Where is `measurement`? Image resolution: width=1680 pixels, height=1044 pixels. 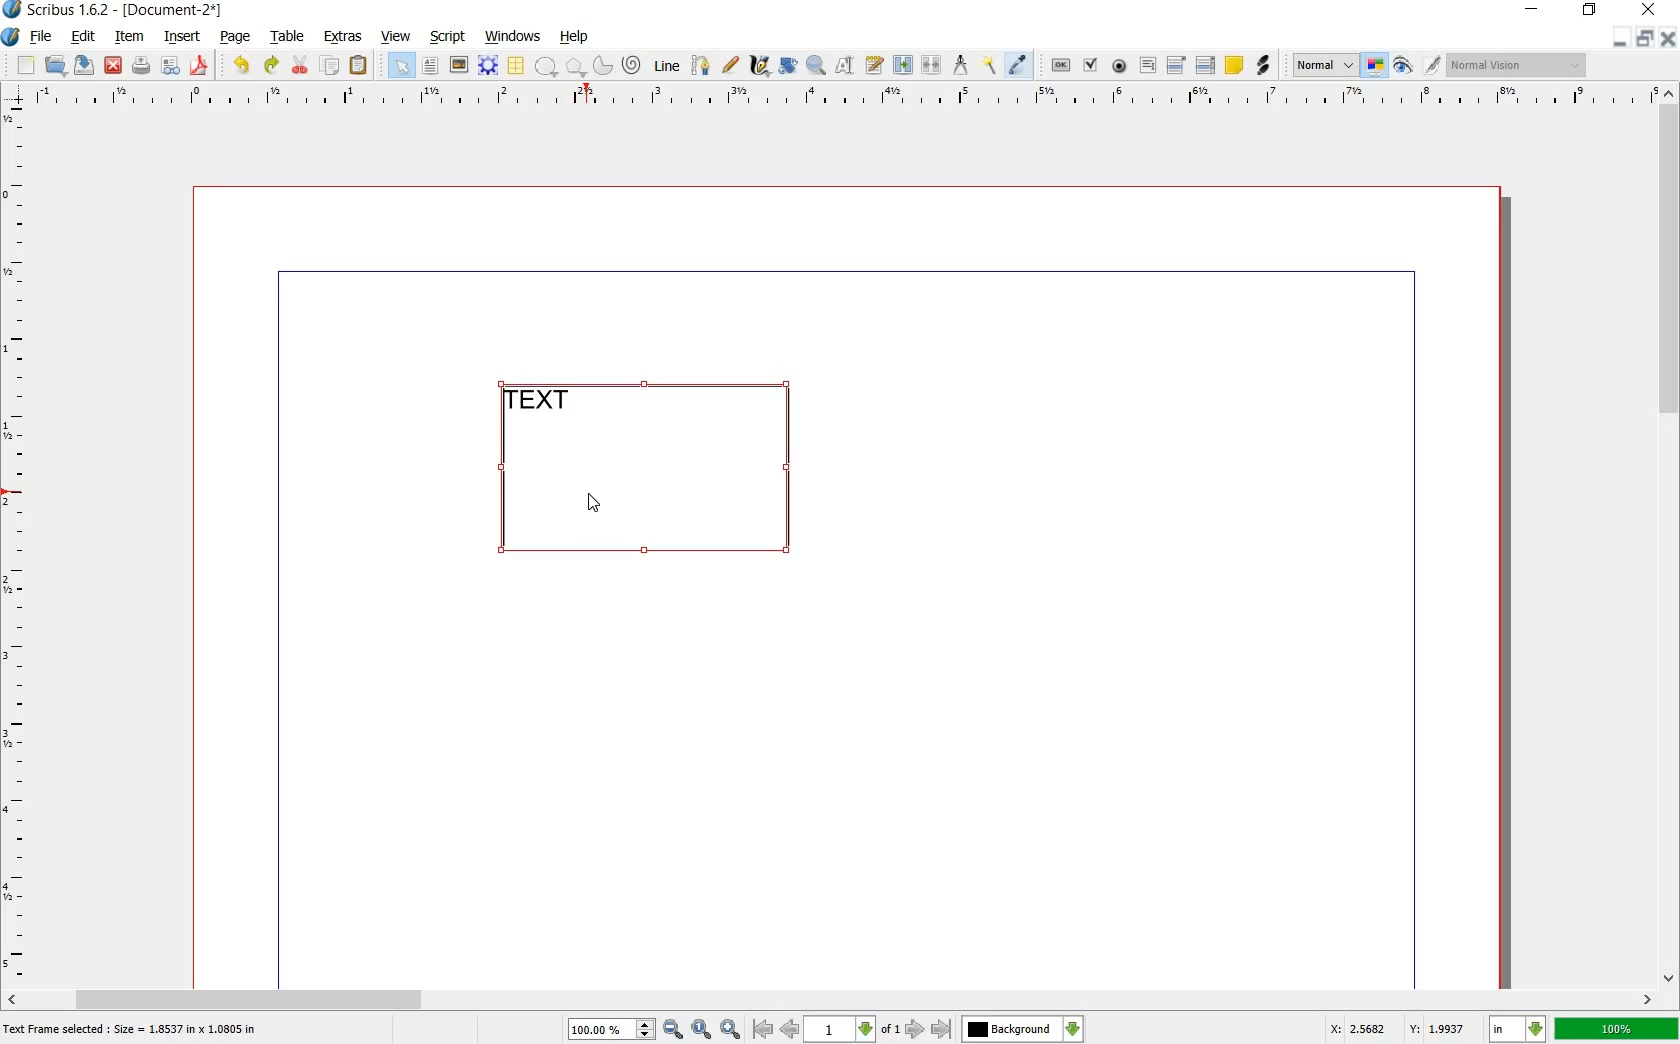
measurement is located at coordinates (962, 64).